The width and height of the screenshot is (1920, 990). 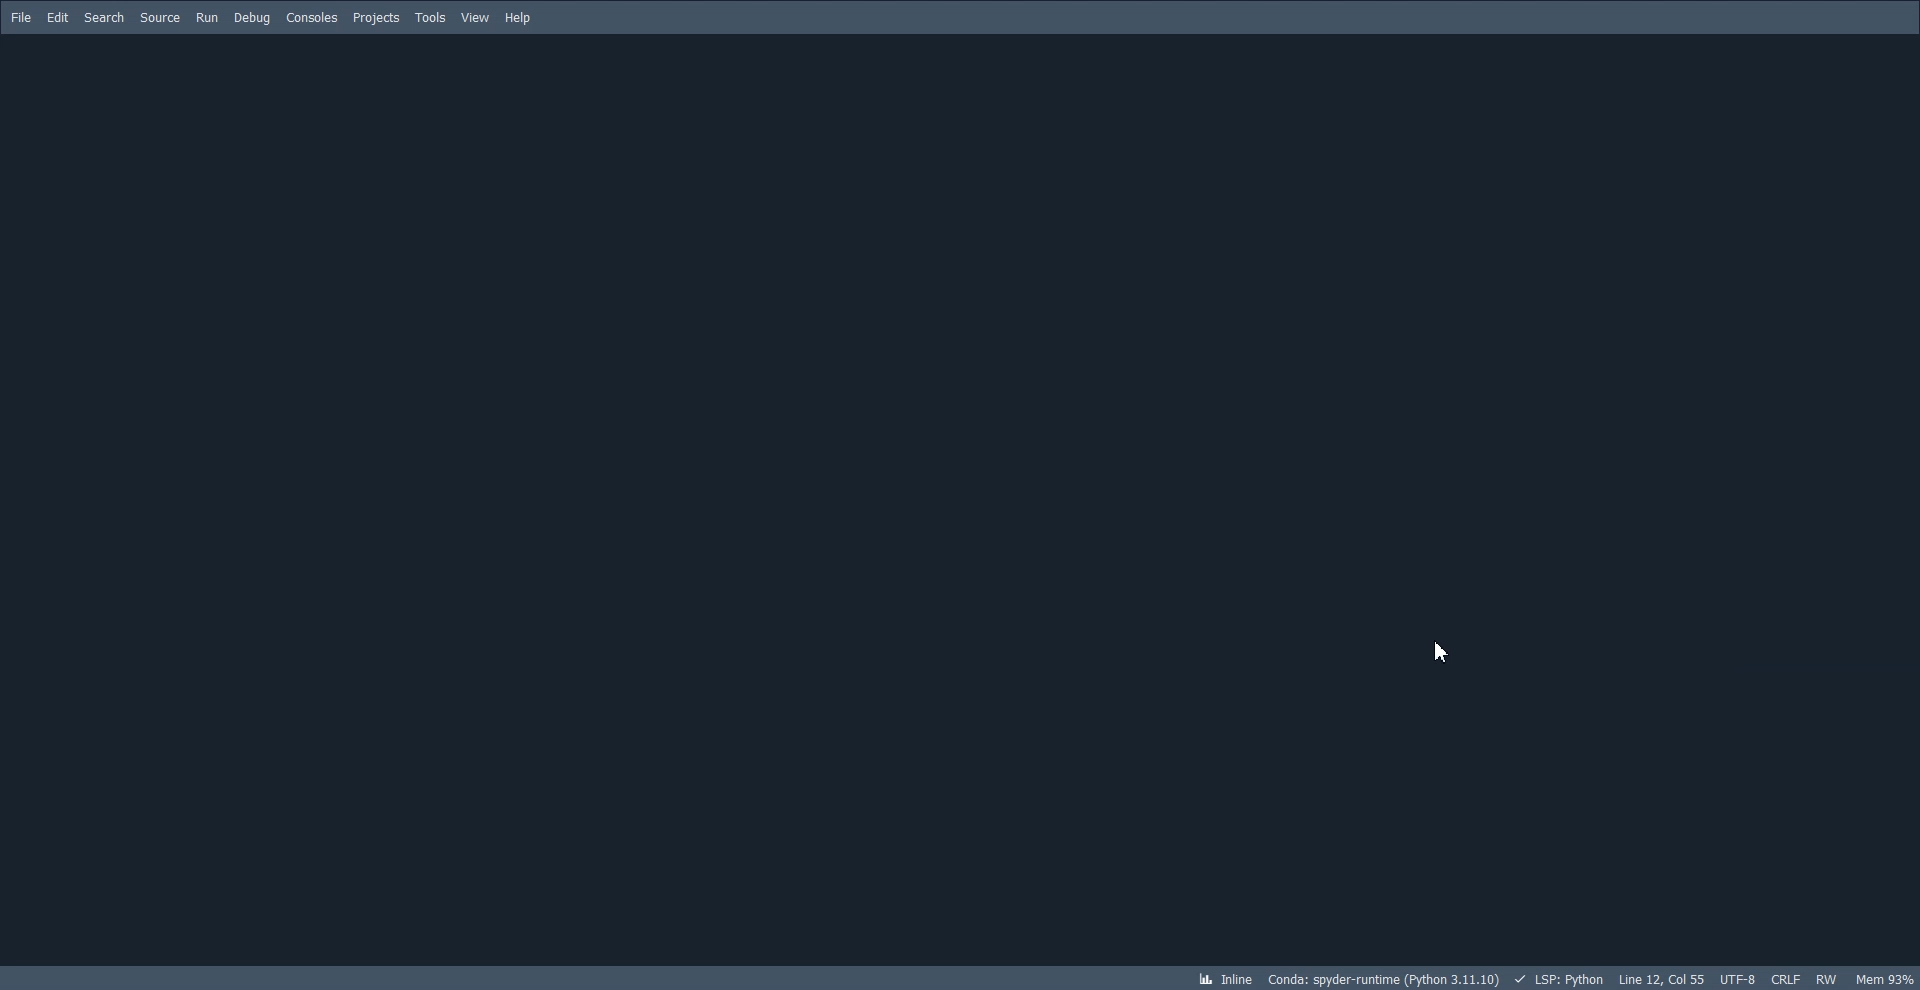 What do you see at coordinates (105, 18) in the screenshot?
I see `Search` at bounding box center [105, 18].